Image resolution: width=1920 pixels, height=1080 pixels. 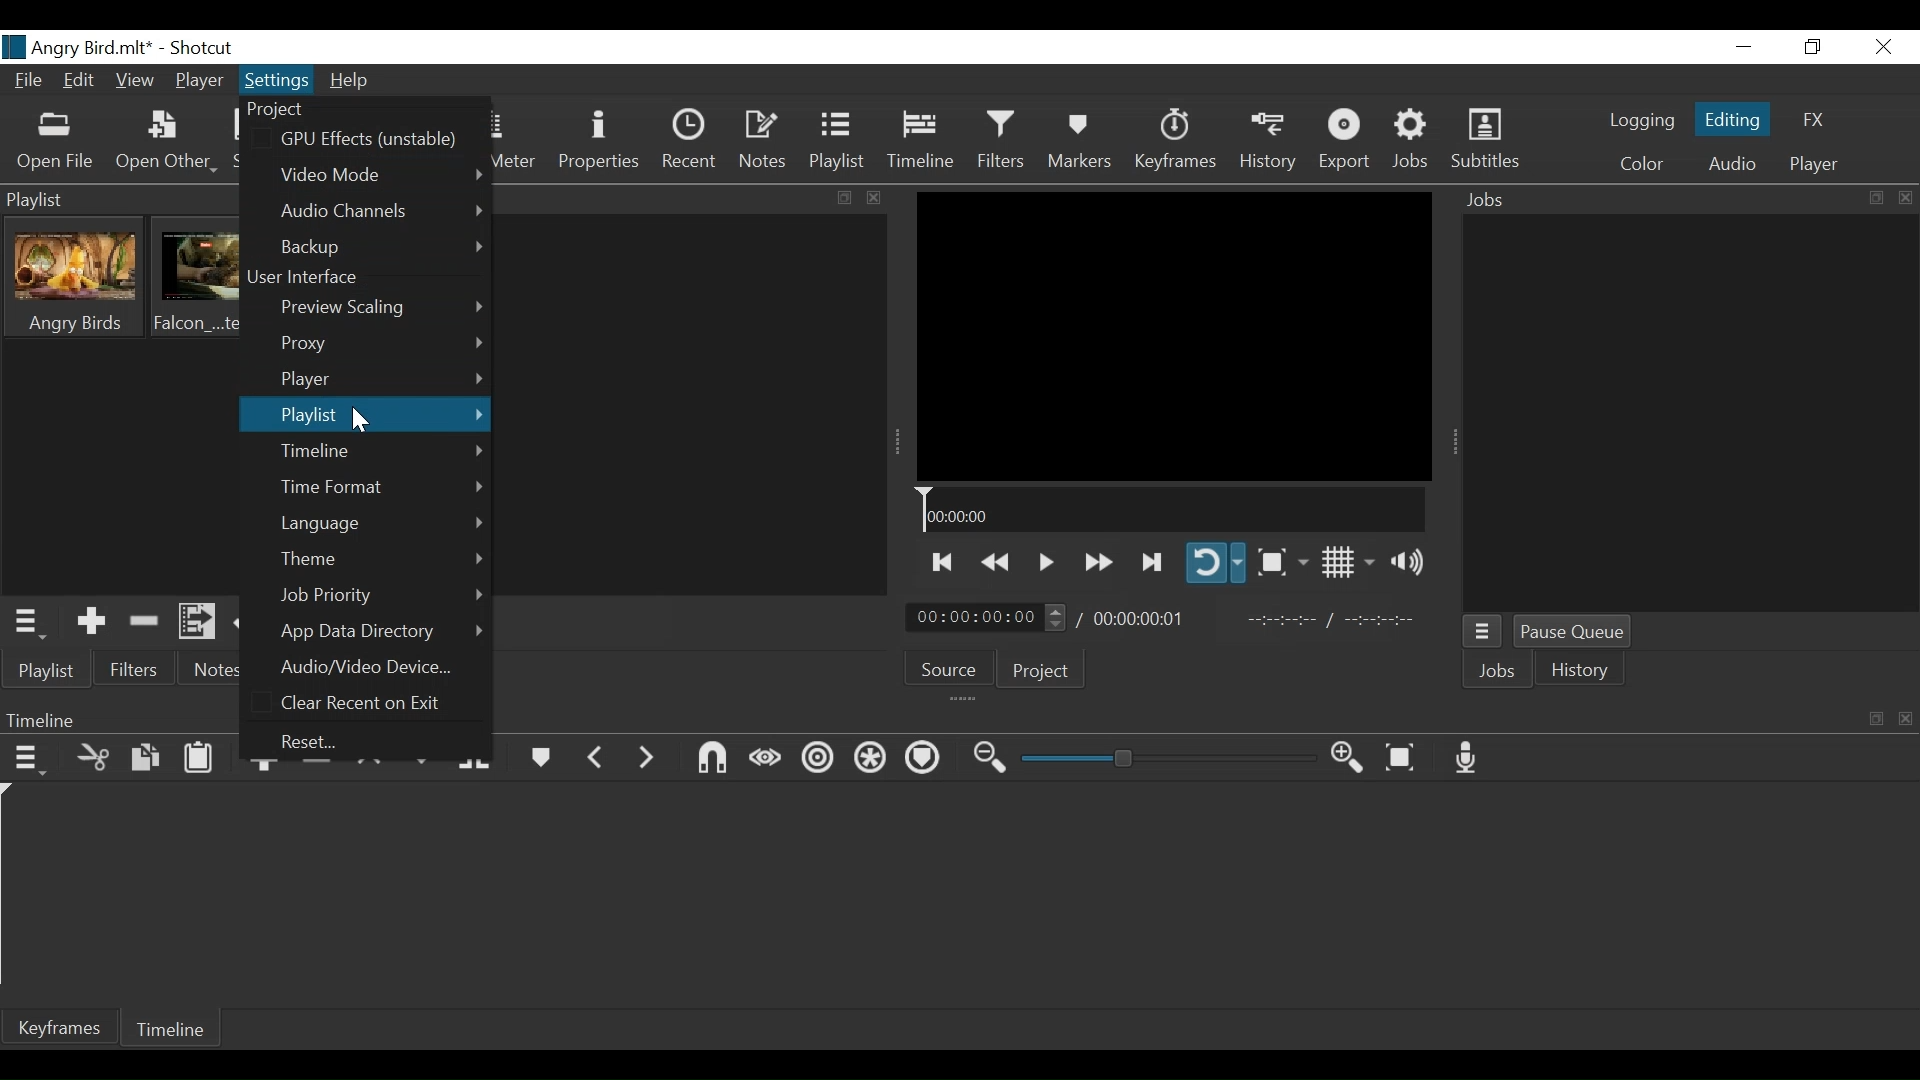 I want to click on View, so click(x=135, y=81).